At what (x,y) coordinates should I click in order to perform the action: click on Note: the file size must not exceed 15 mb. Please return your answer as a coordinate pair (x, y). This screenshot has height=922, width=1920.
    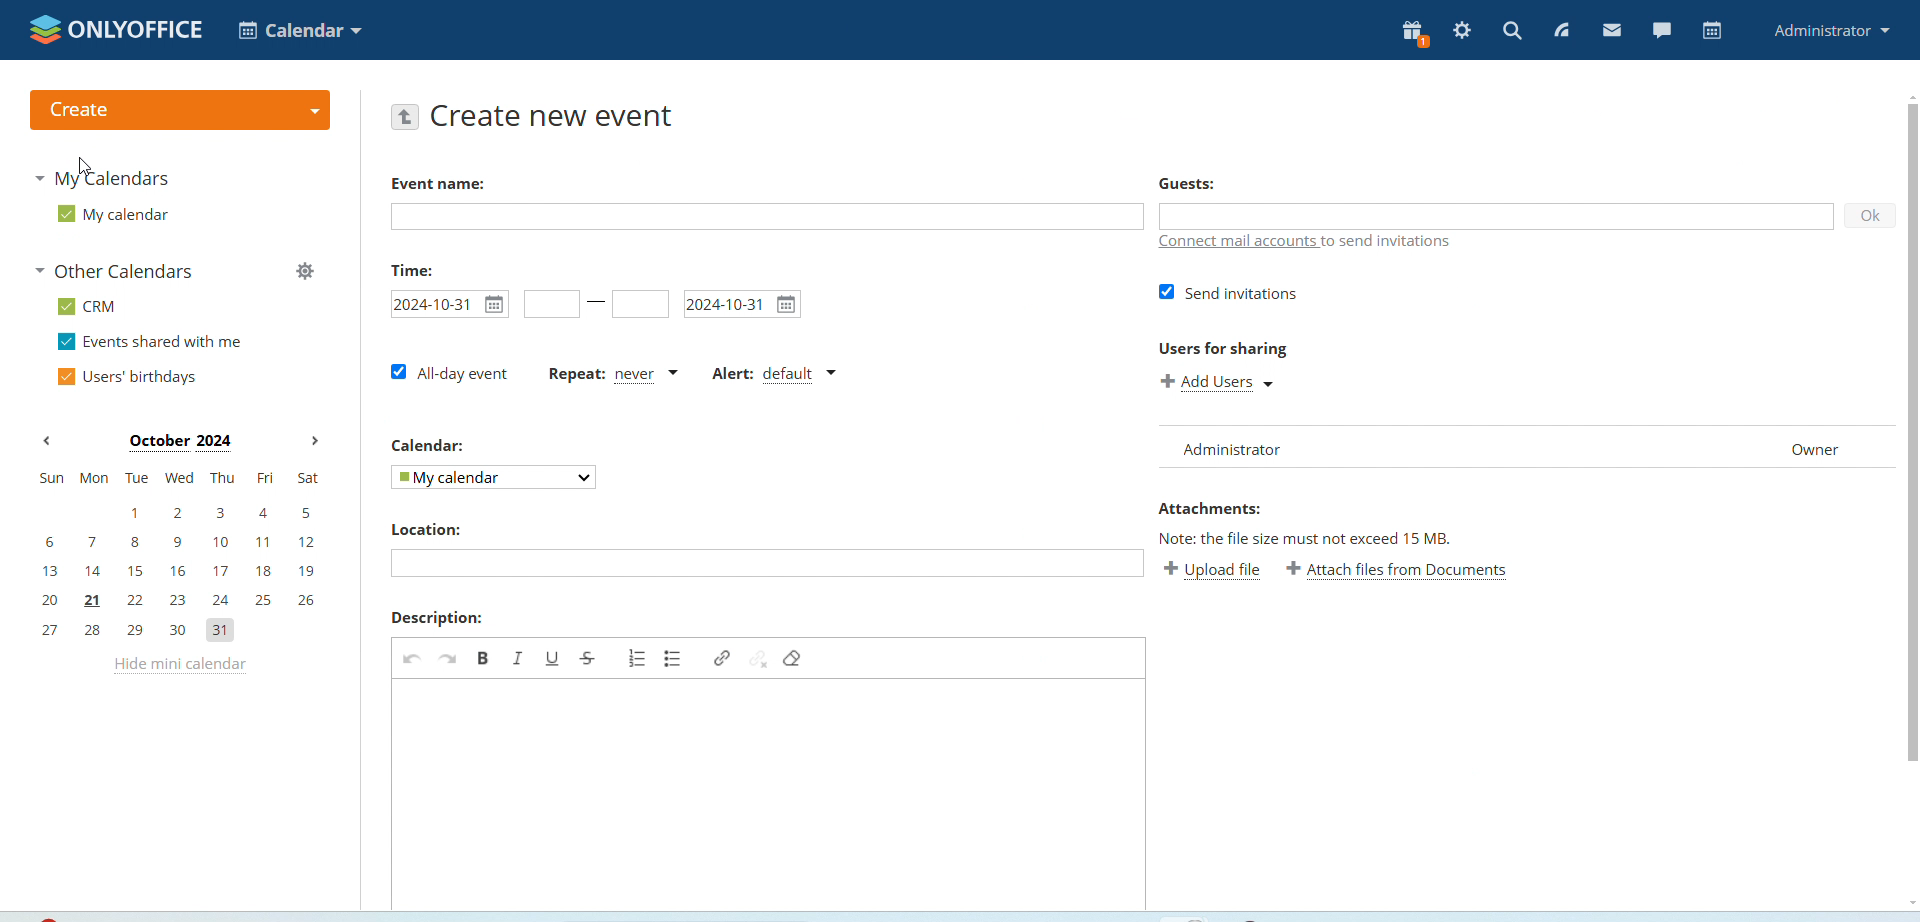
    Looking at the image, I should click on (1307, 537).